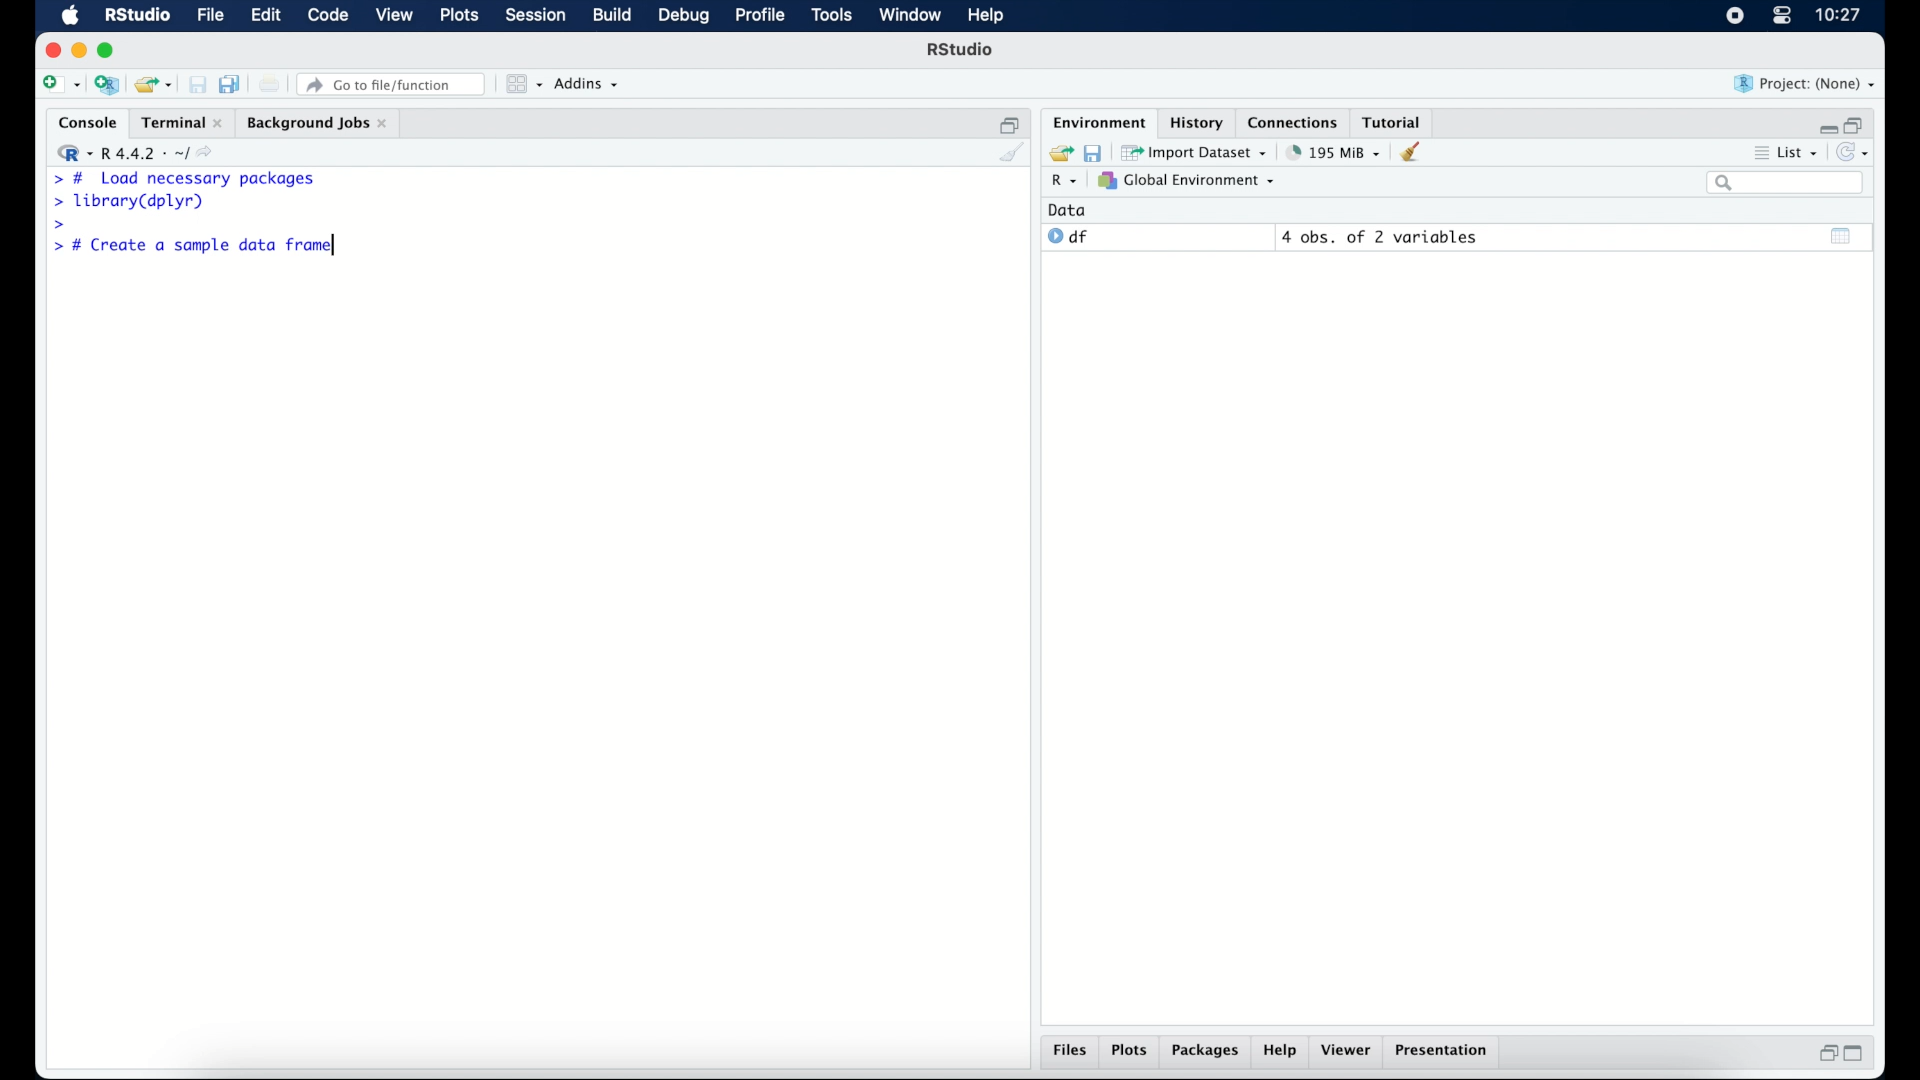 The image size is (1920, 1080). Describe the element at coordinates (1733, 16) in the screenshot. I see `screen recorder icon` at that location.